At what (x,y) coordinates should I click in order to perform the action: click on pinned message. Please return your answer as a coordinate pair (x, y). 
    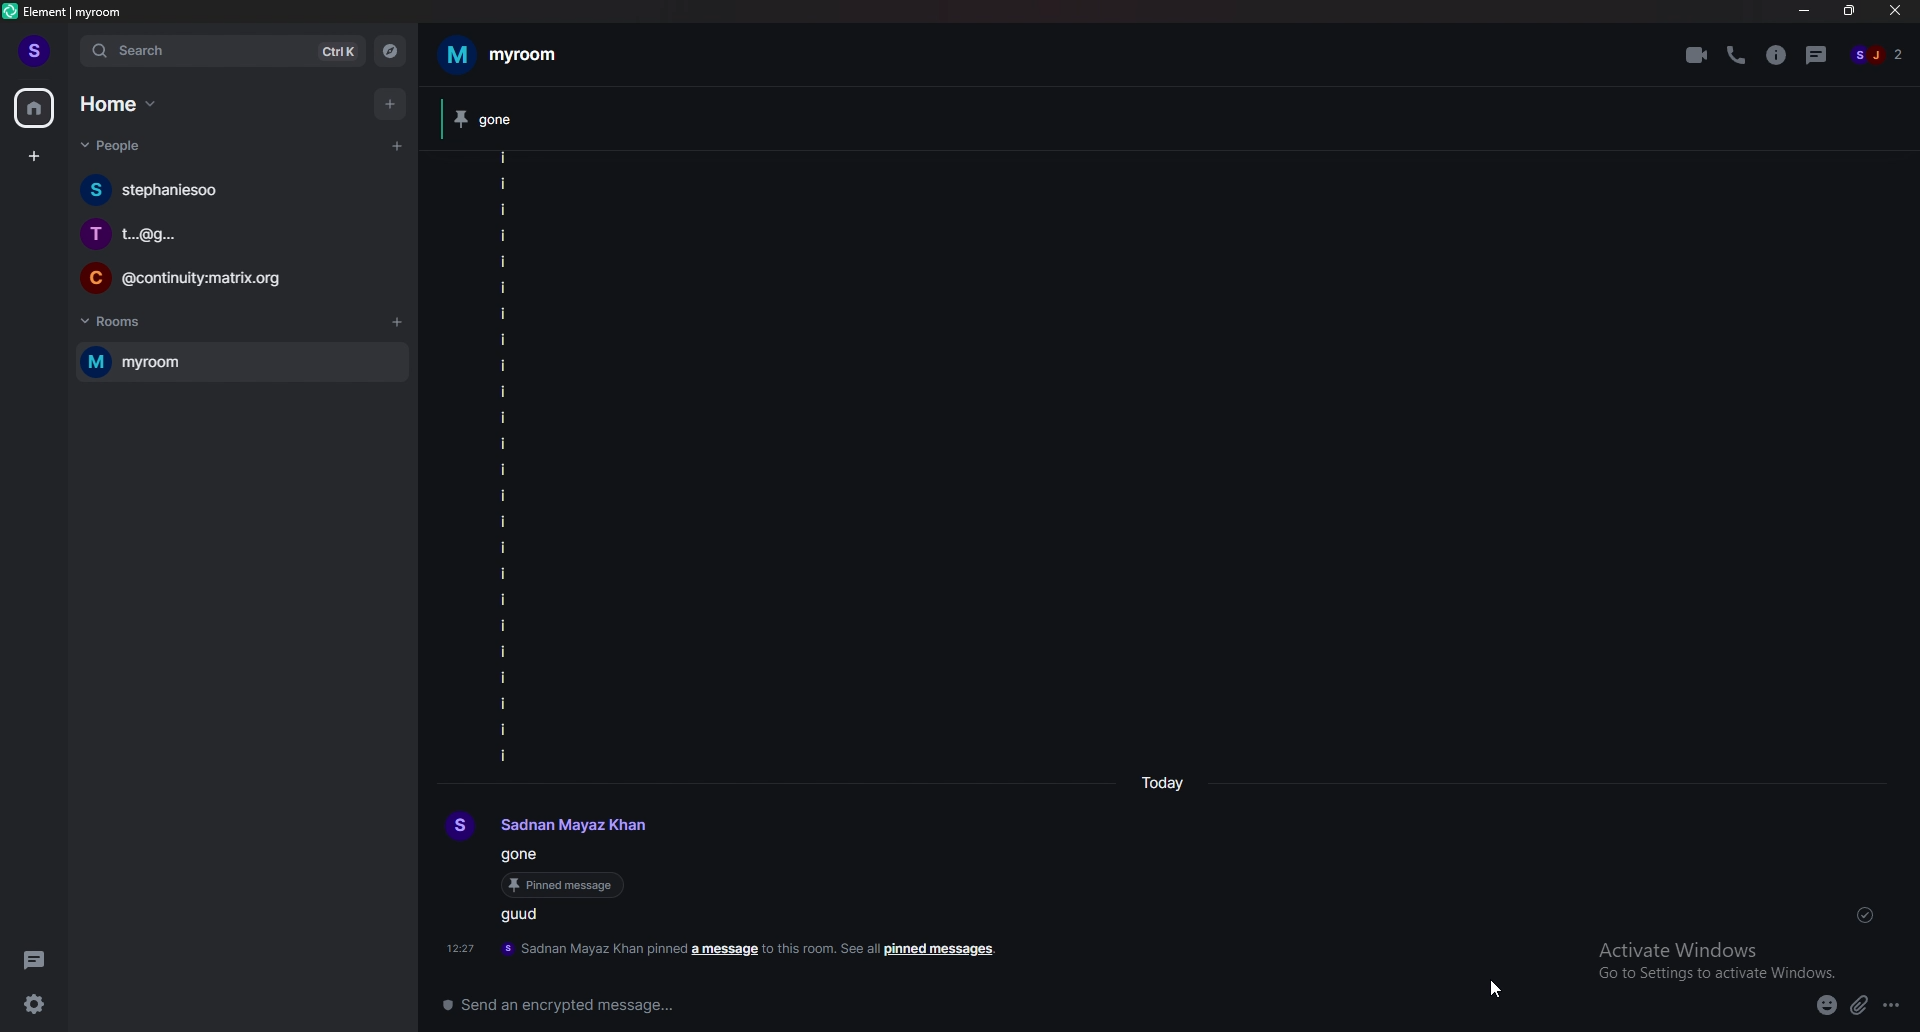
    Looking at the image, I should click on (567, 887).